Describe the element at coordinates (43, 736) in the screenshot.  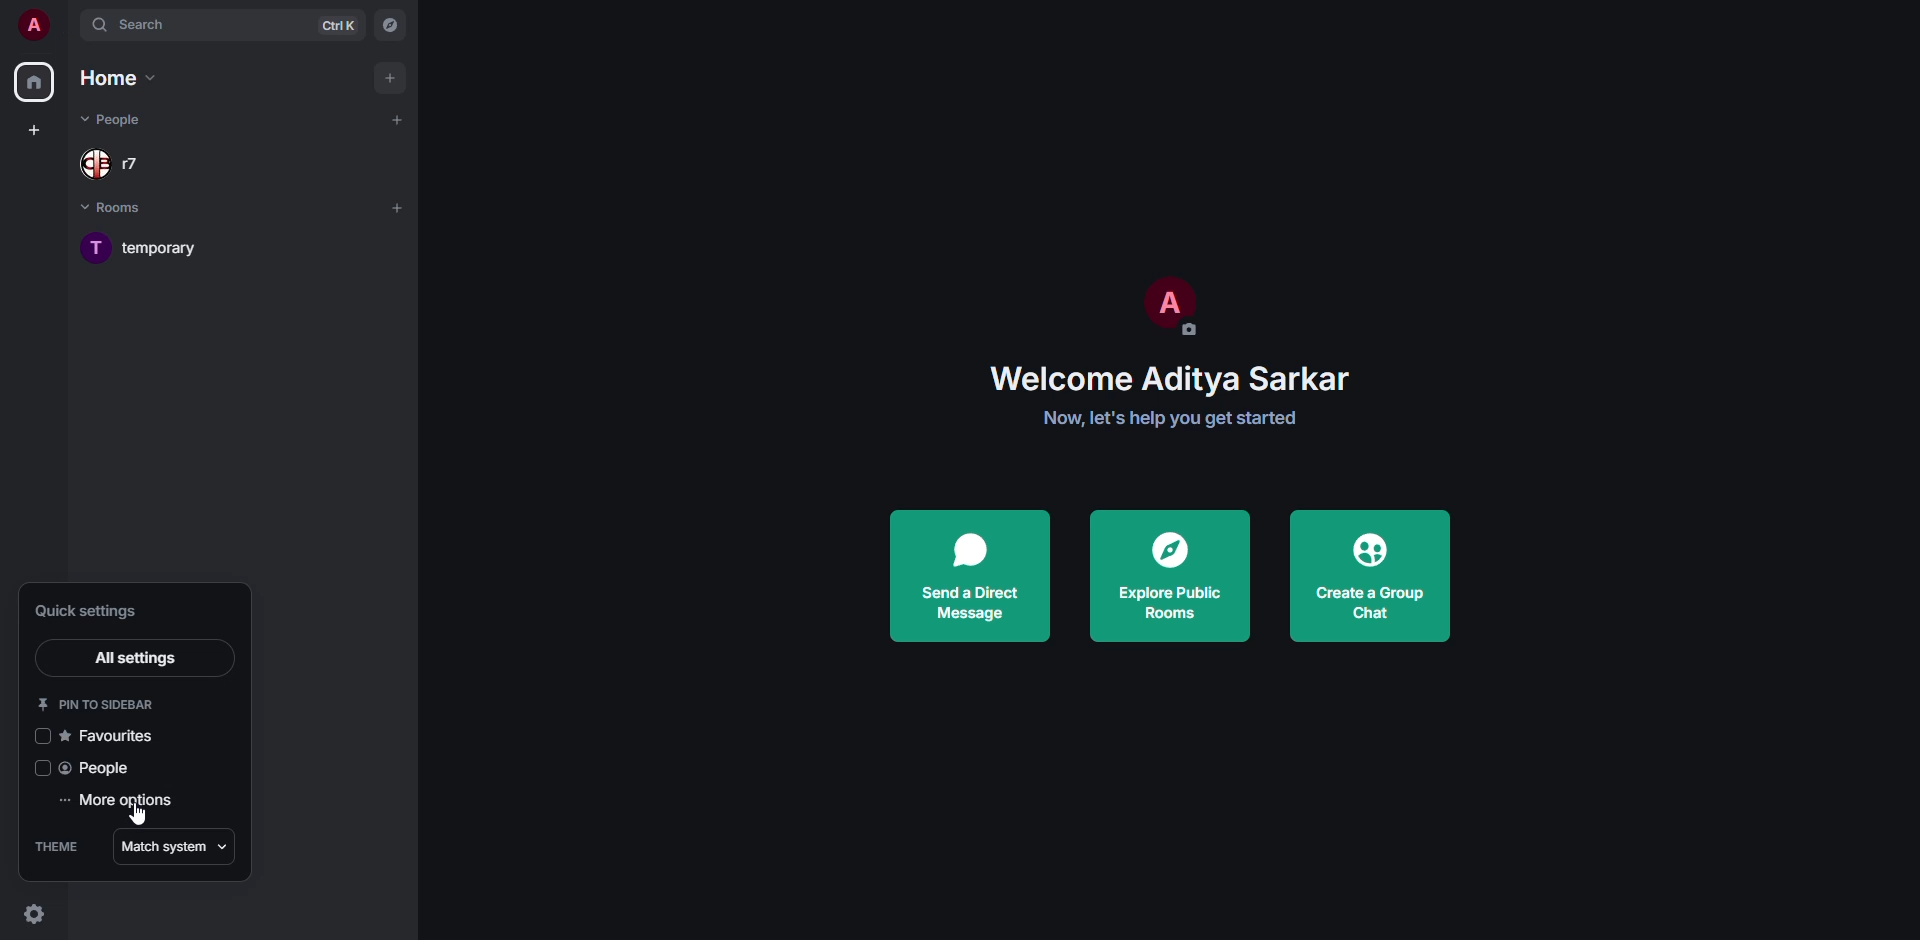
I see `click to enable` at that location.